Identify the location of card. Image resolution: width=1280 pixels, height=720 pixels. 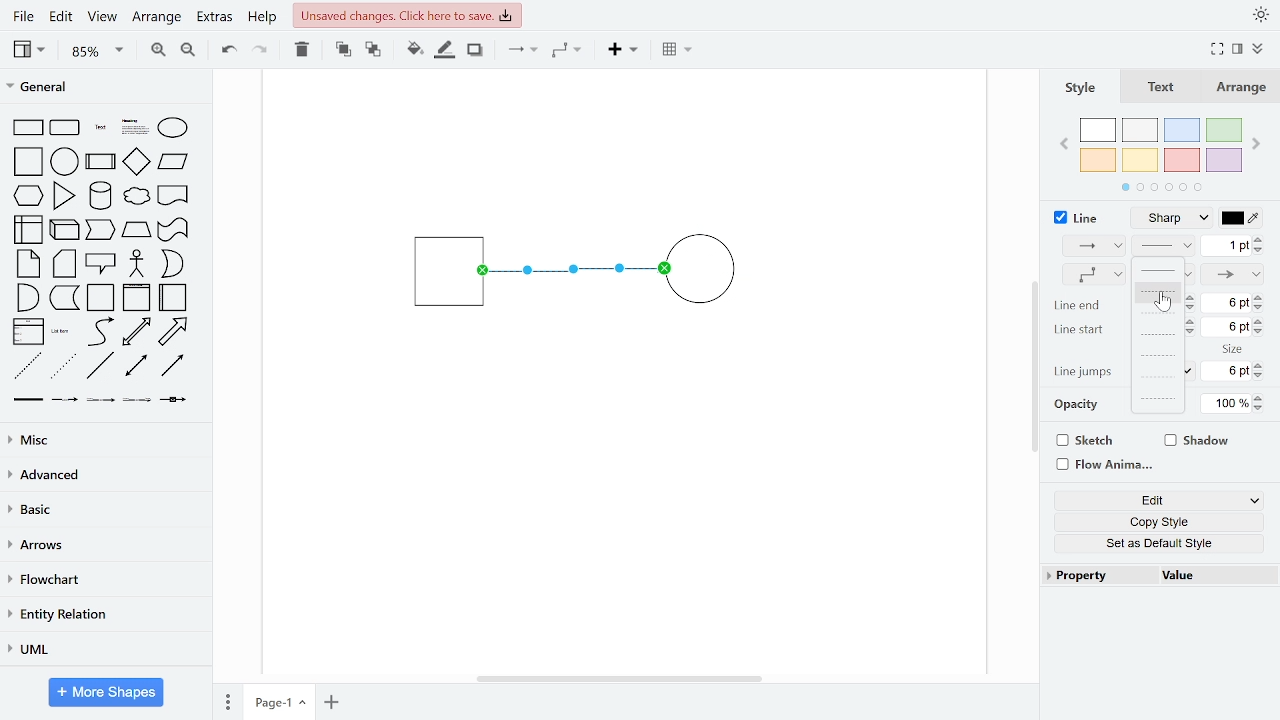
(66, 264).